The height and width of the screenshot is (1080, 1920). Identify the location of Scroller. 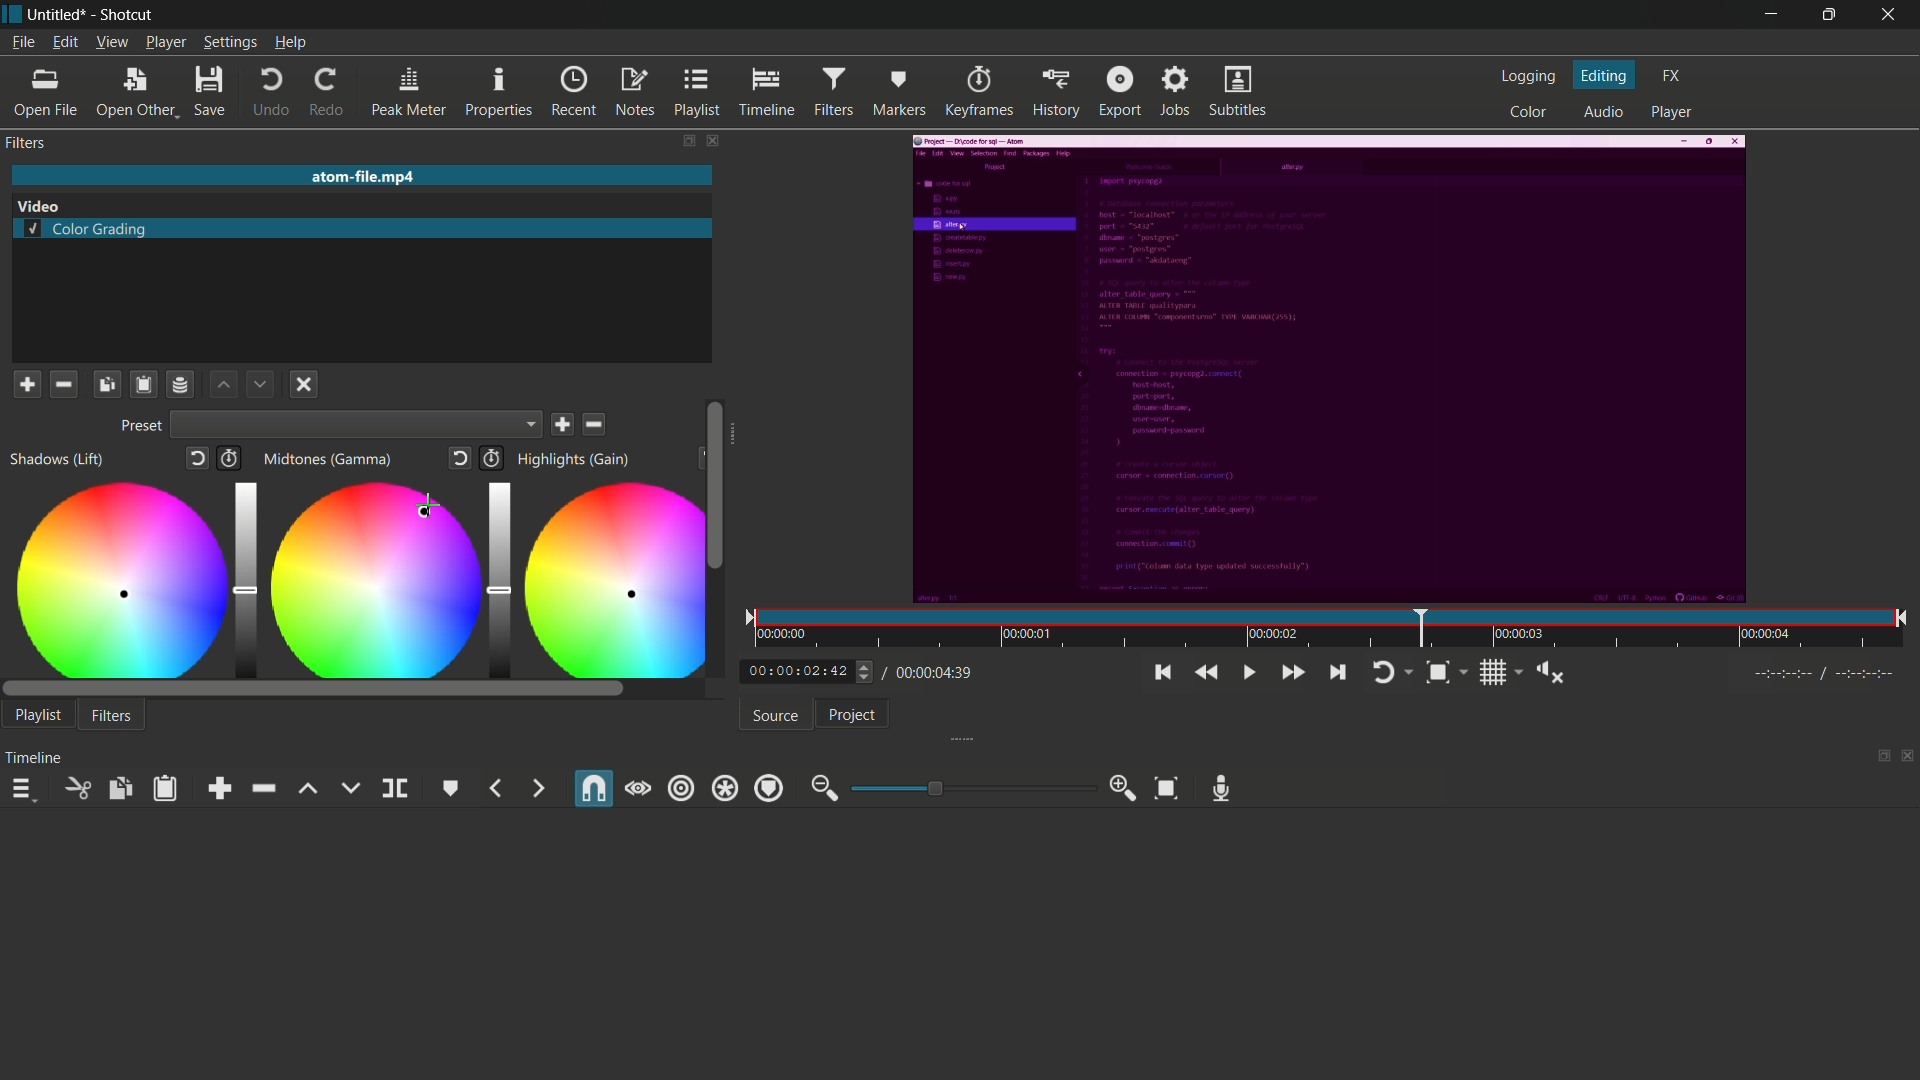
(715, 488).